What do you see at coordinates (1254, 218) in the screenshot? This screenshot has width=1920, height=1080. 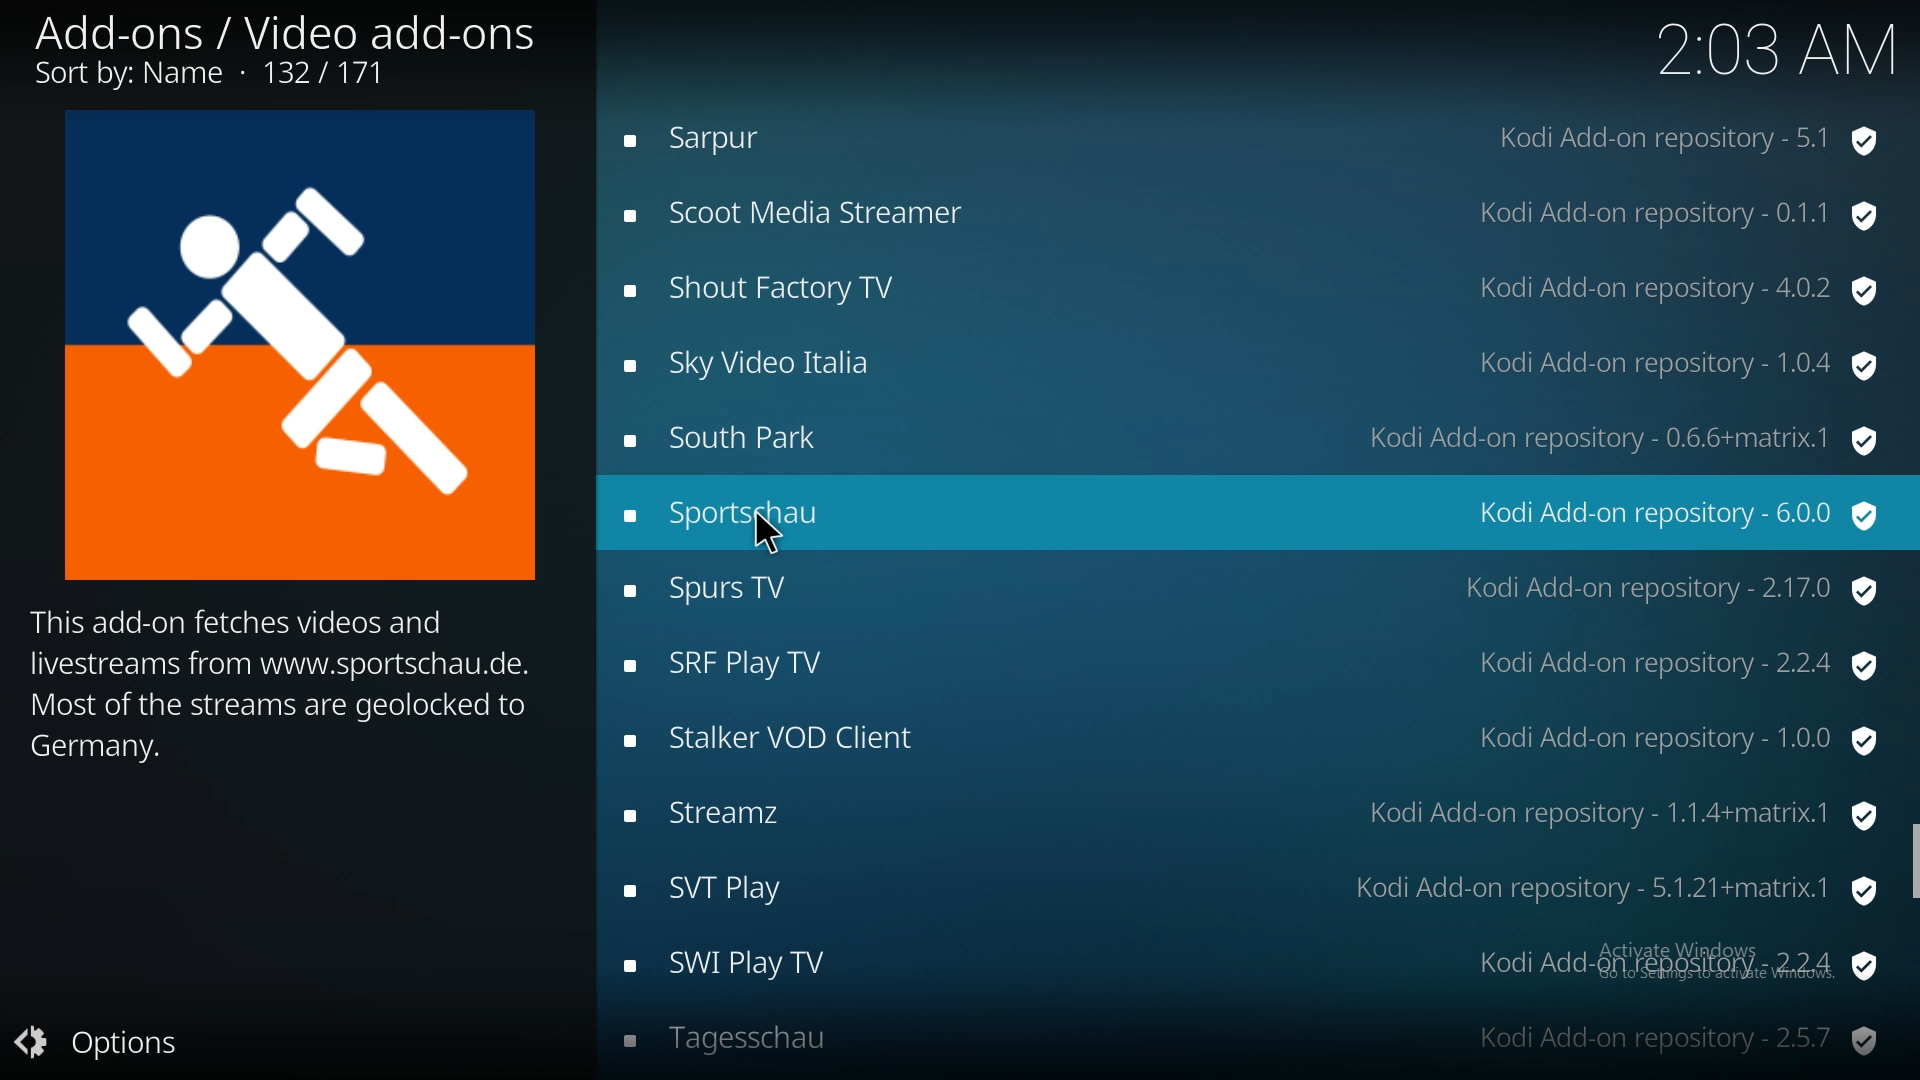 I see `scoot media streamer` at bounding box center [1254, 218].